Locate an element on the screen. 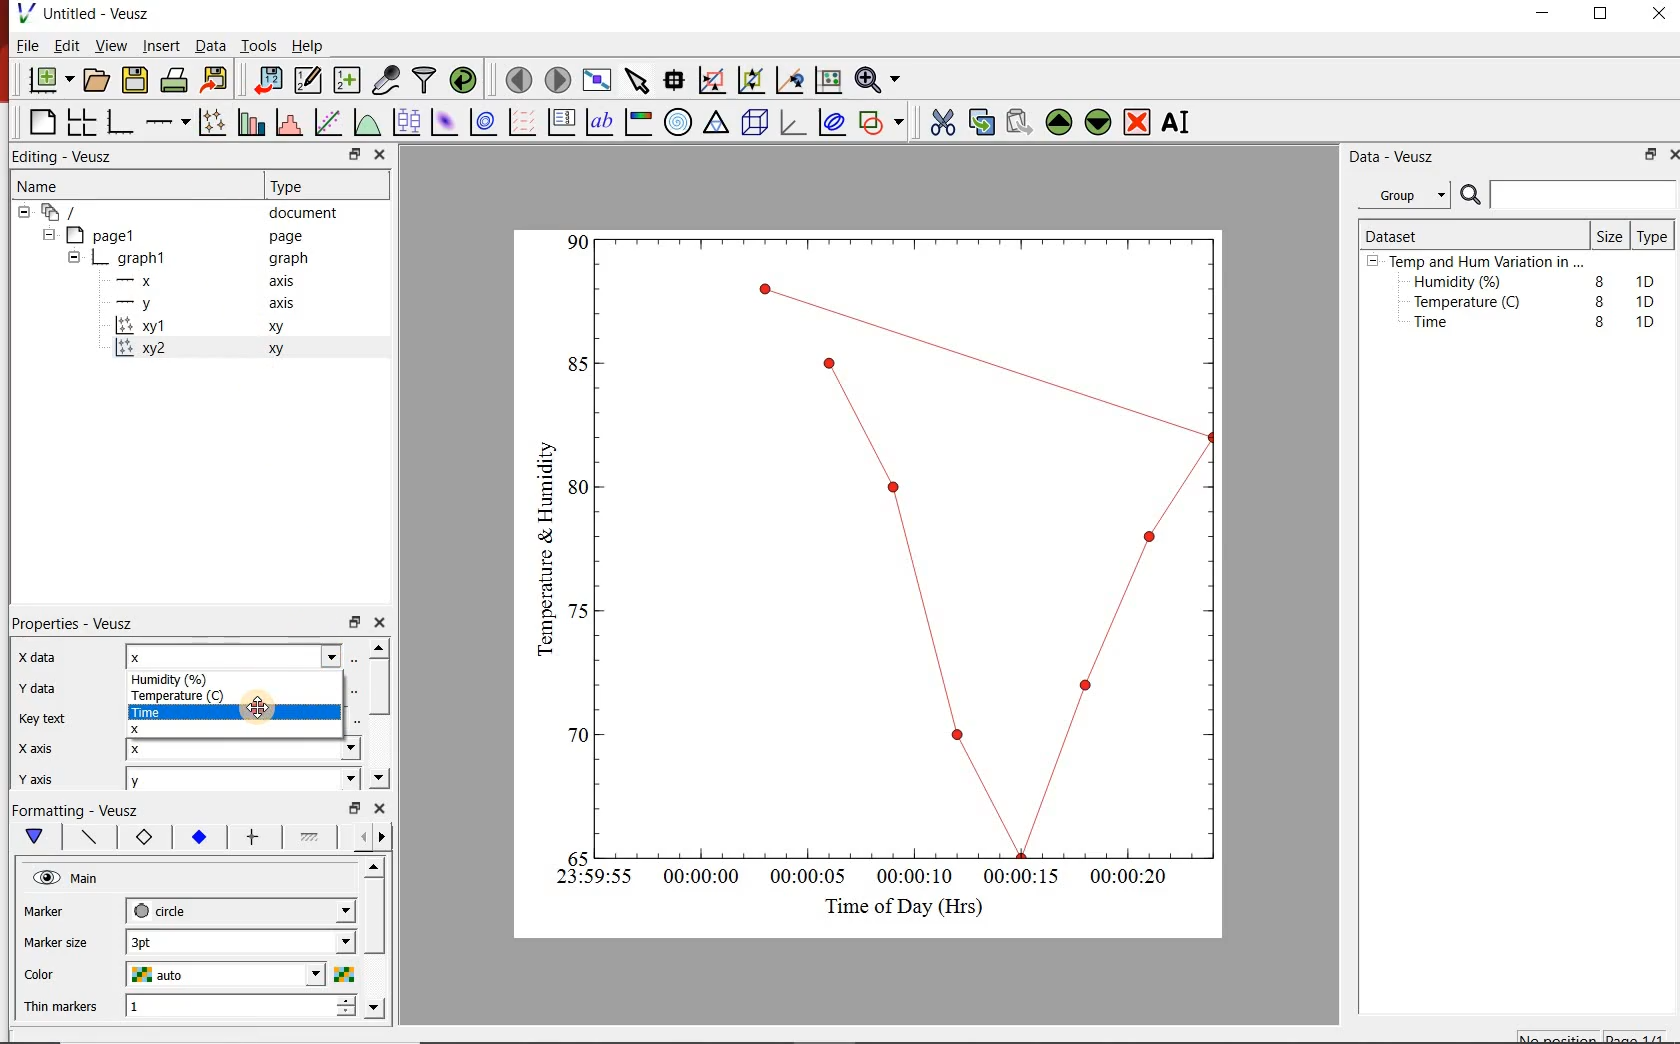 Image resolution: width=1680 pixels, height=1044 pixels. scroll bar is located at coordinates (382, 711).